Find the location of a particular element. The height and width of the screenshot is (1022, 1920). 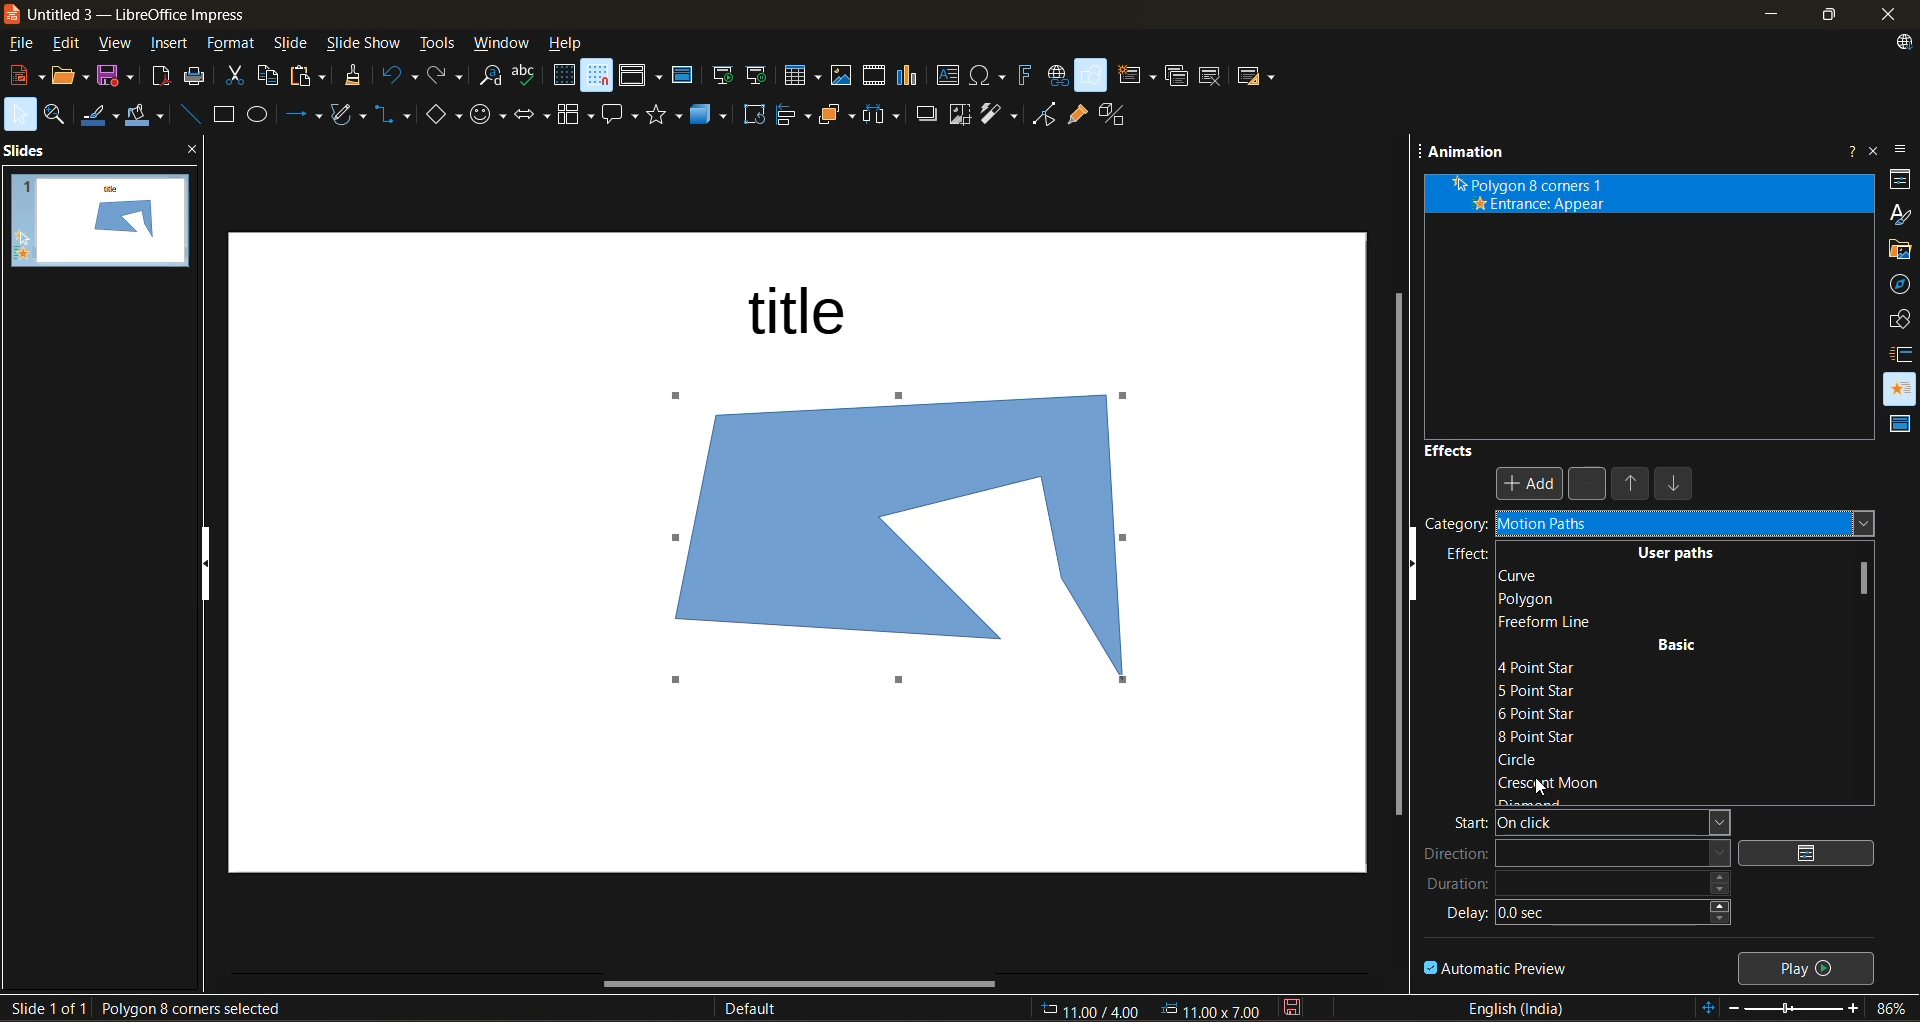

close sidebar deck is located at coordinates (1877, 148).